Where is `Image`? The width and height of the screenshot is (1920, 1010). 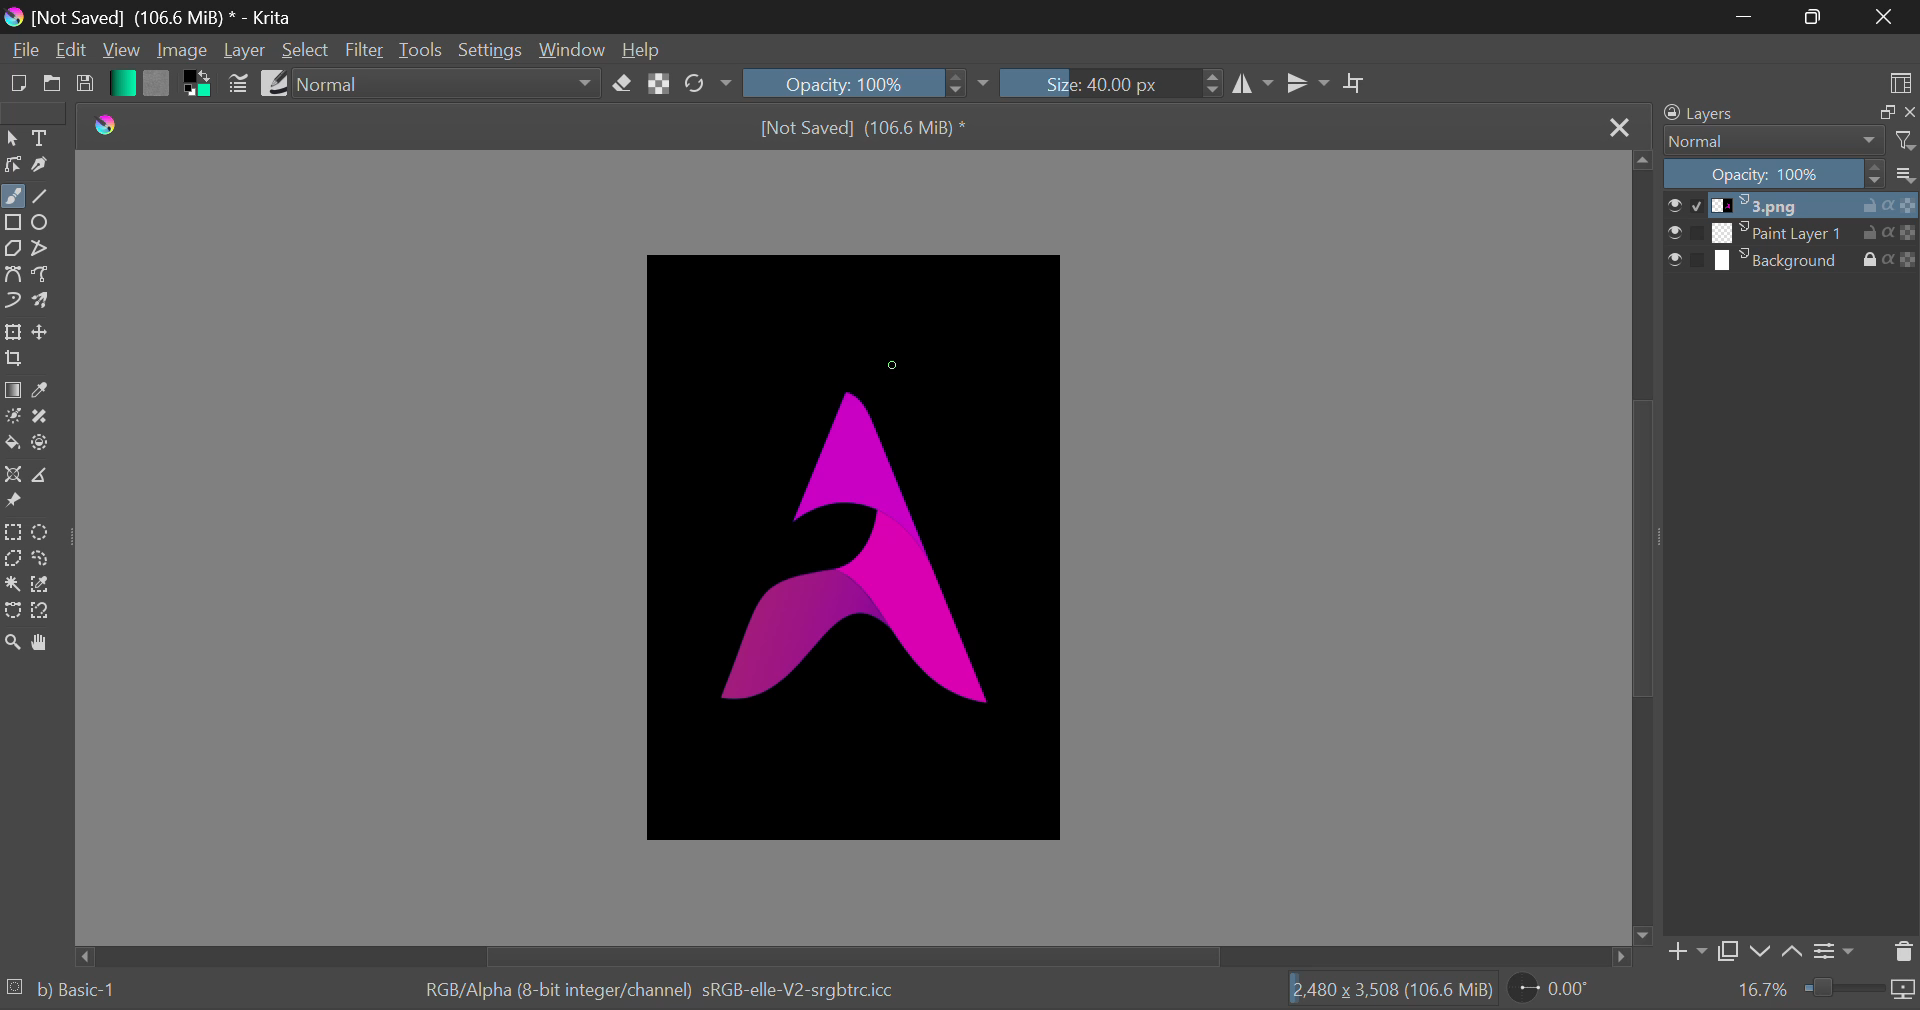
Image is located at coordinates (178, 50).